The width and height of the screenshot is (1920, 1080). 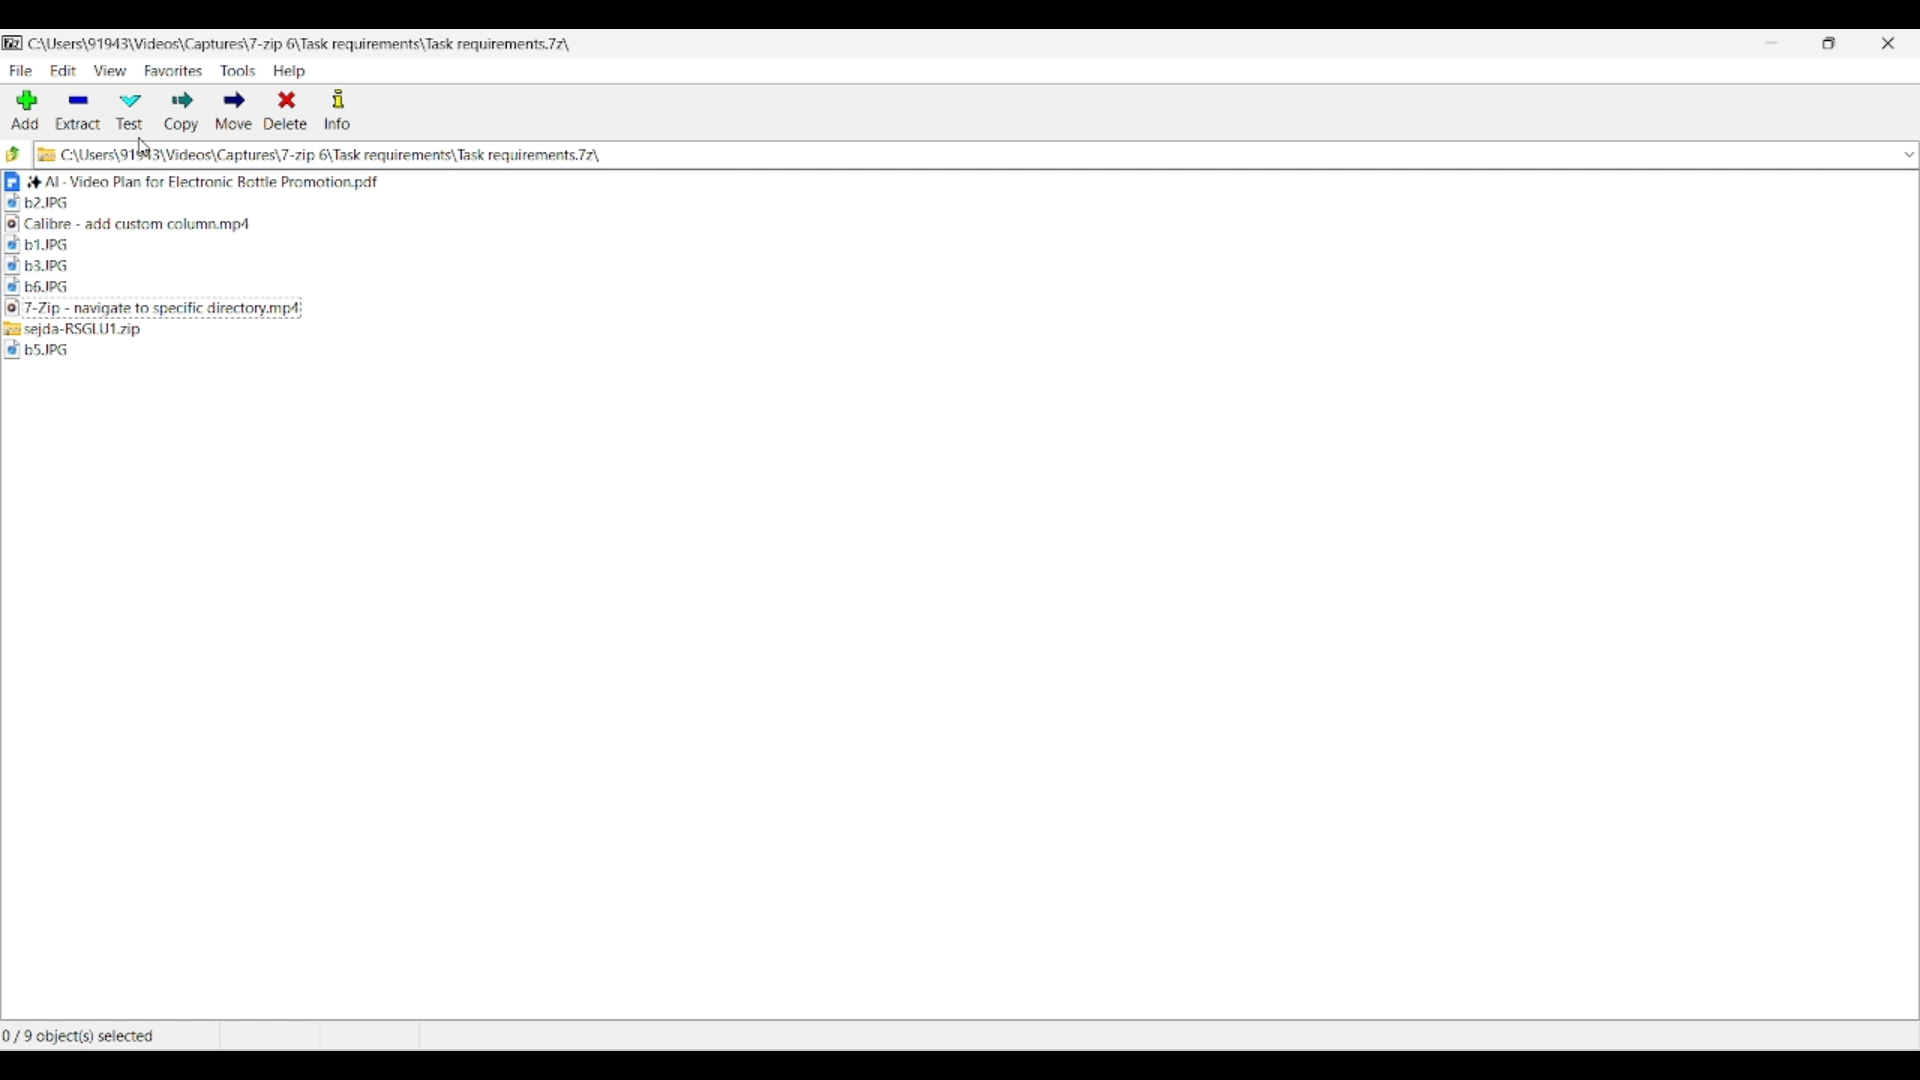 What do you see at coordinates (182, 112) in the screenshot?
I see `Copy` at bounding box center [182, 112].